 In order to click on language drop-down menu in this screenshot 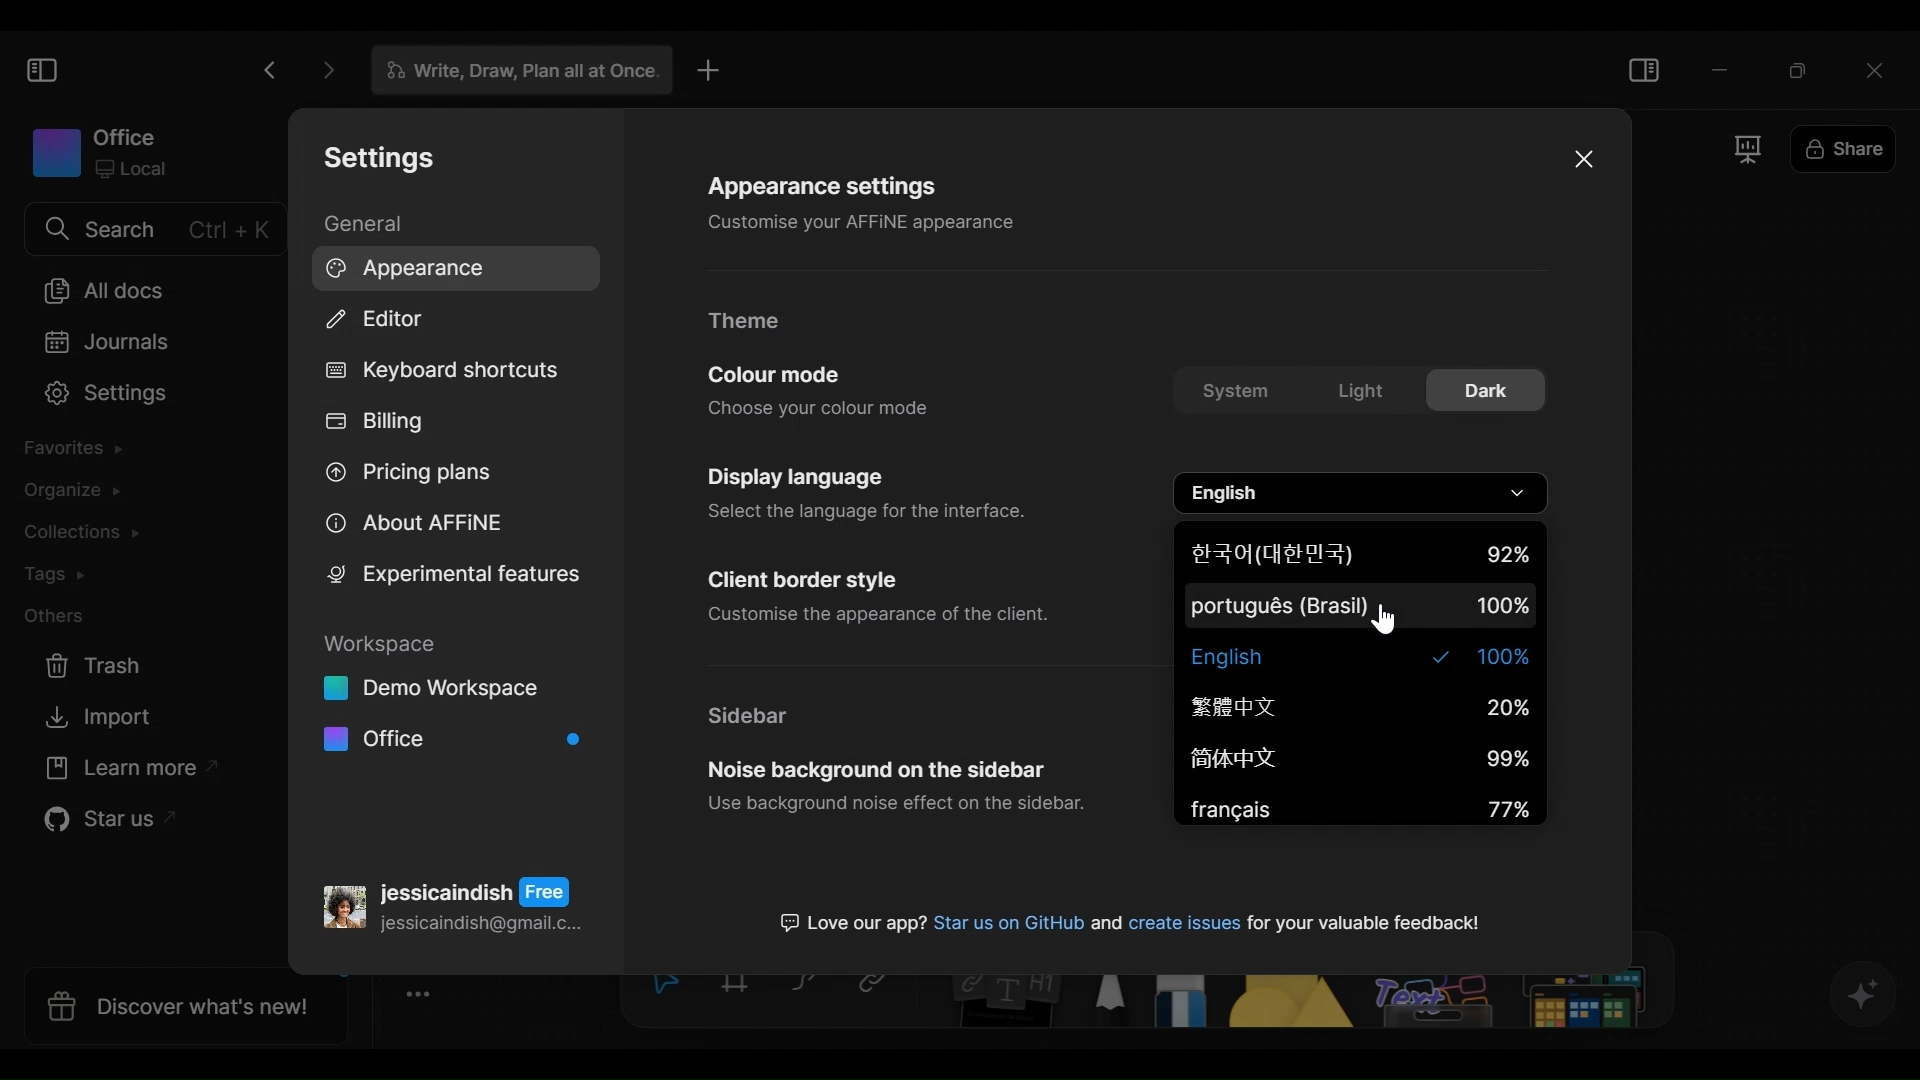, I will do `click(1360, 675)`.